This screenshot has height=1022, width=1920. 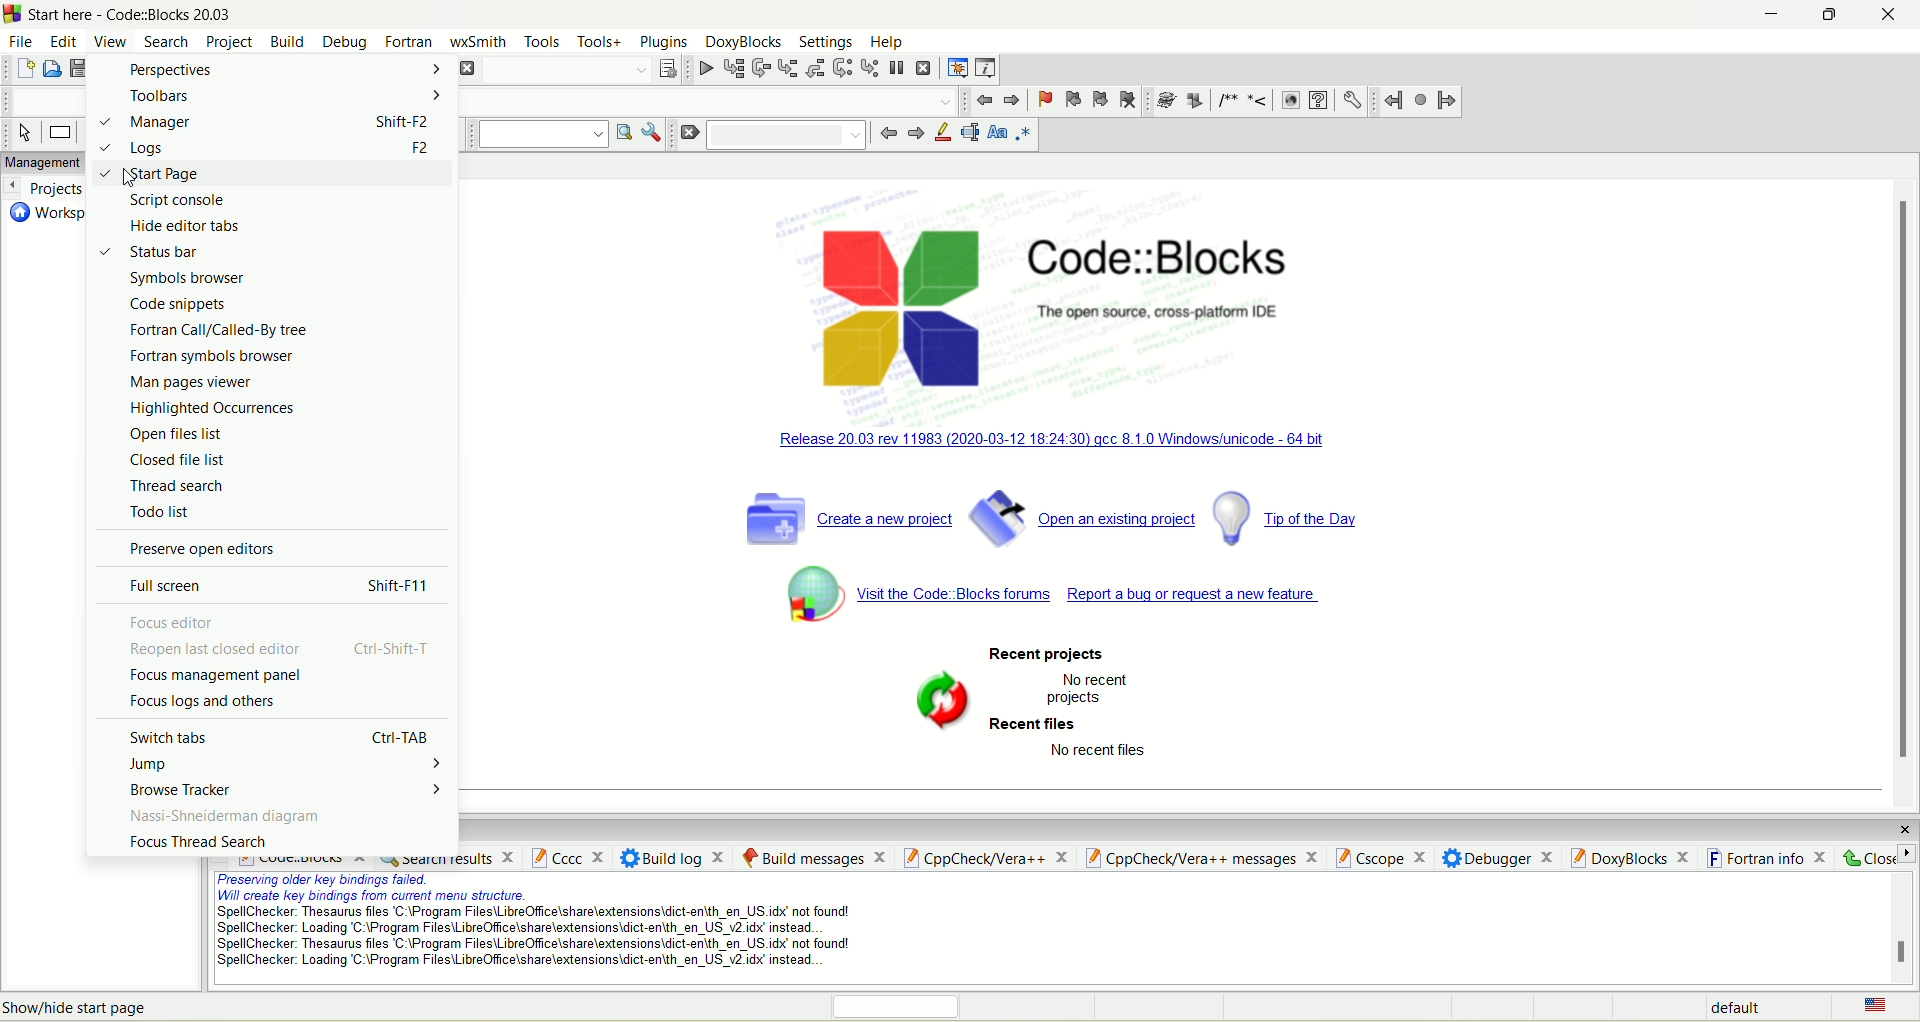 I want to click on Preserving older key bindings failed.

Will create key bindings from current menu structure.

SpellChecker: Thesaurus files ‘C:\Program Files\LibreOffce\share\extensions\dict-enth_en_US id not found!
SpellChecker: Loading C:\Program Files\LibreOffice\sharetextensionsdict-enlth_en_US_v2 idx instead
SpellChecker: Thesaurus files C:\Program Files\LibreOffce\sharelextensions\dict-enth en_US. idx not found!
SpellChecker: Loading C:\Program Files\LibreOfice\sharelextensions\dict-enlth_en_US_v2idx instead, so click(x=524, y=926).